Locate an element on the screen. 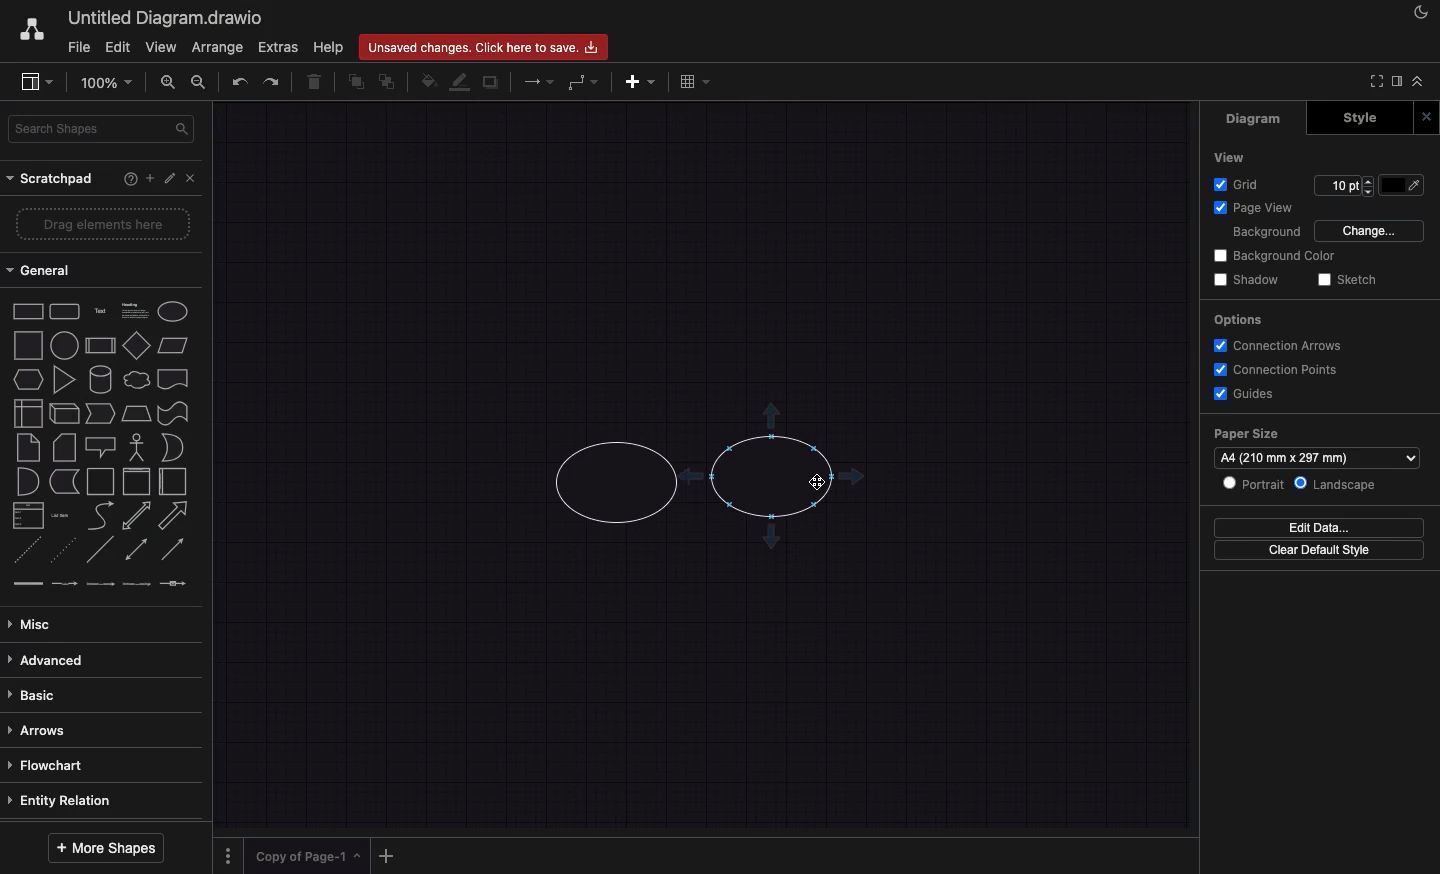  bidirectional arrow is located at coordinates (138, 516).